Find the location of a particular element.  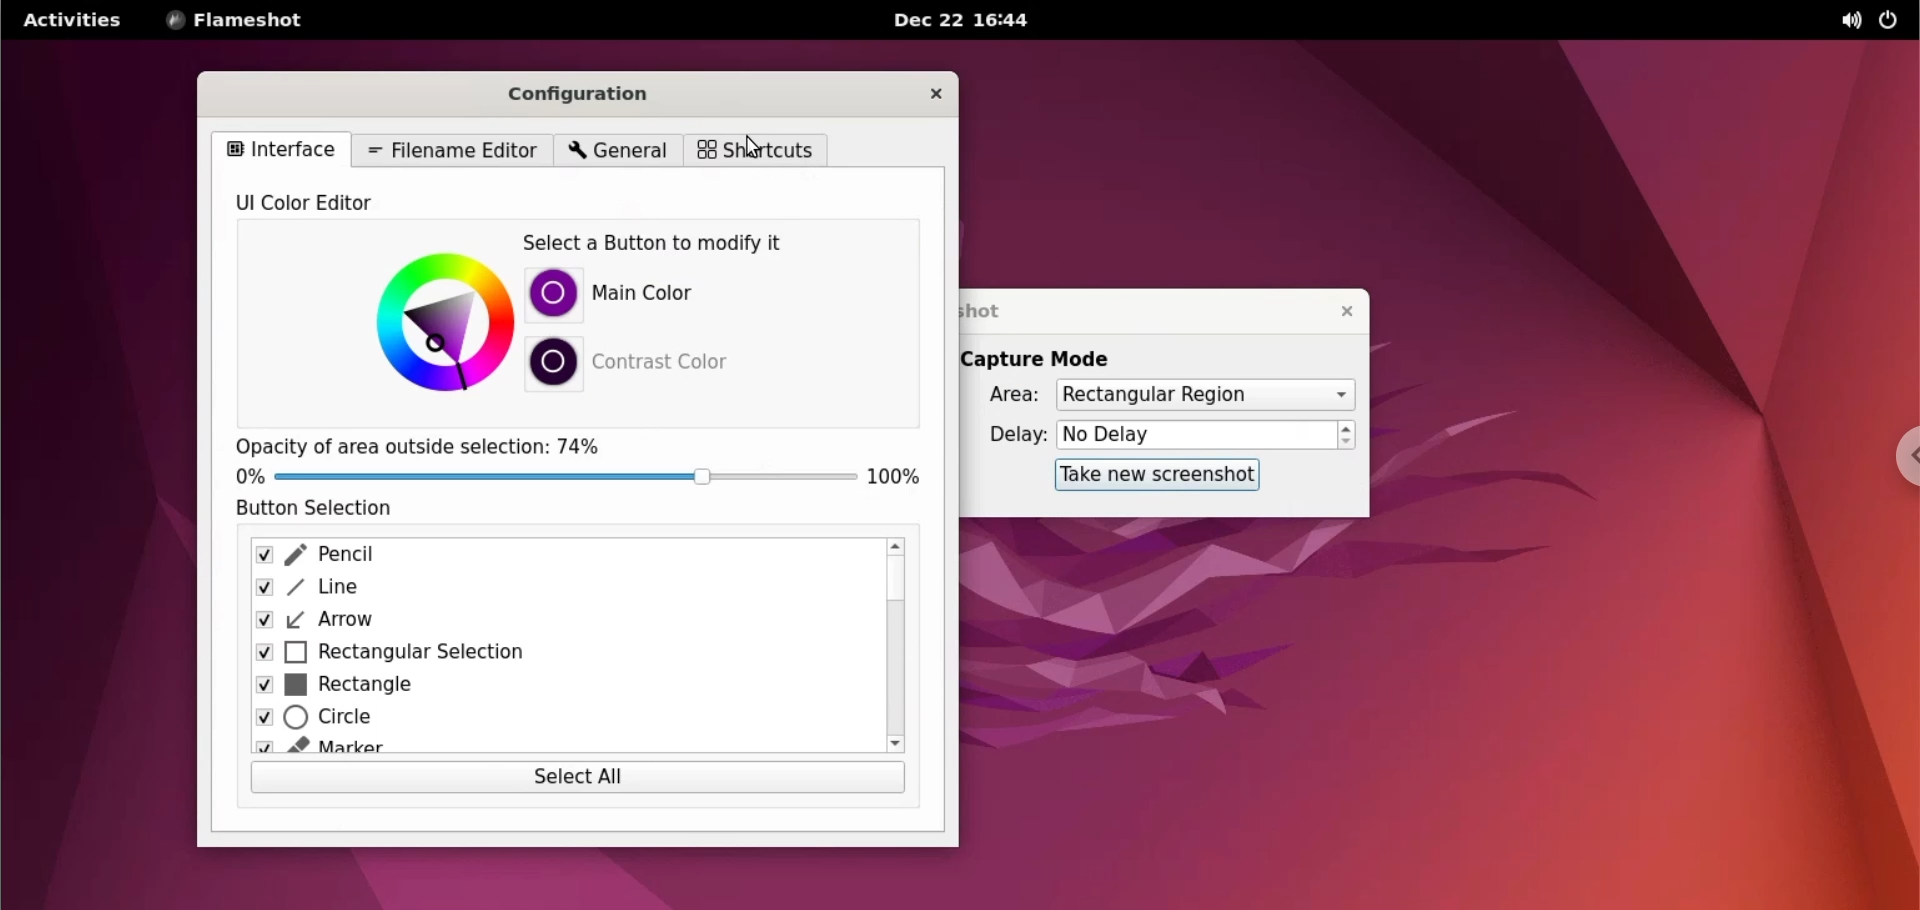

shortcuts is located at coordinates (763, 151).